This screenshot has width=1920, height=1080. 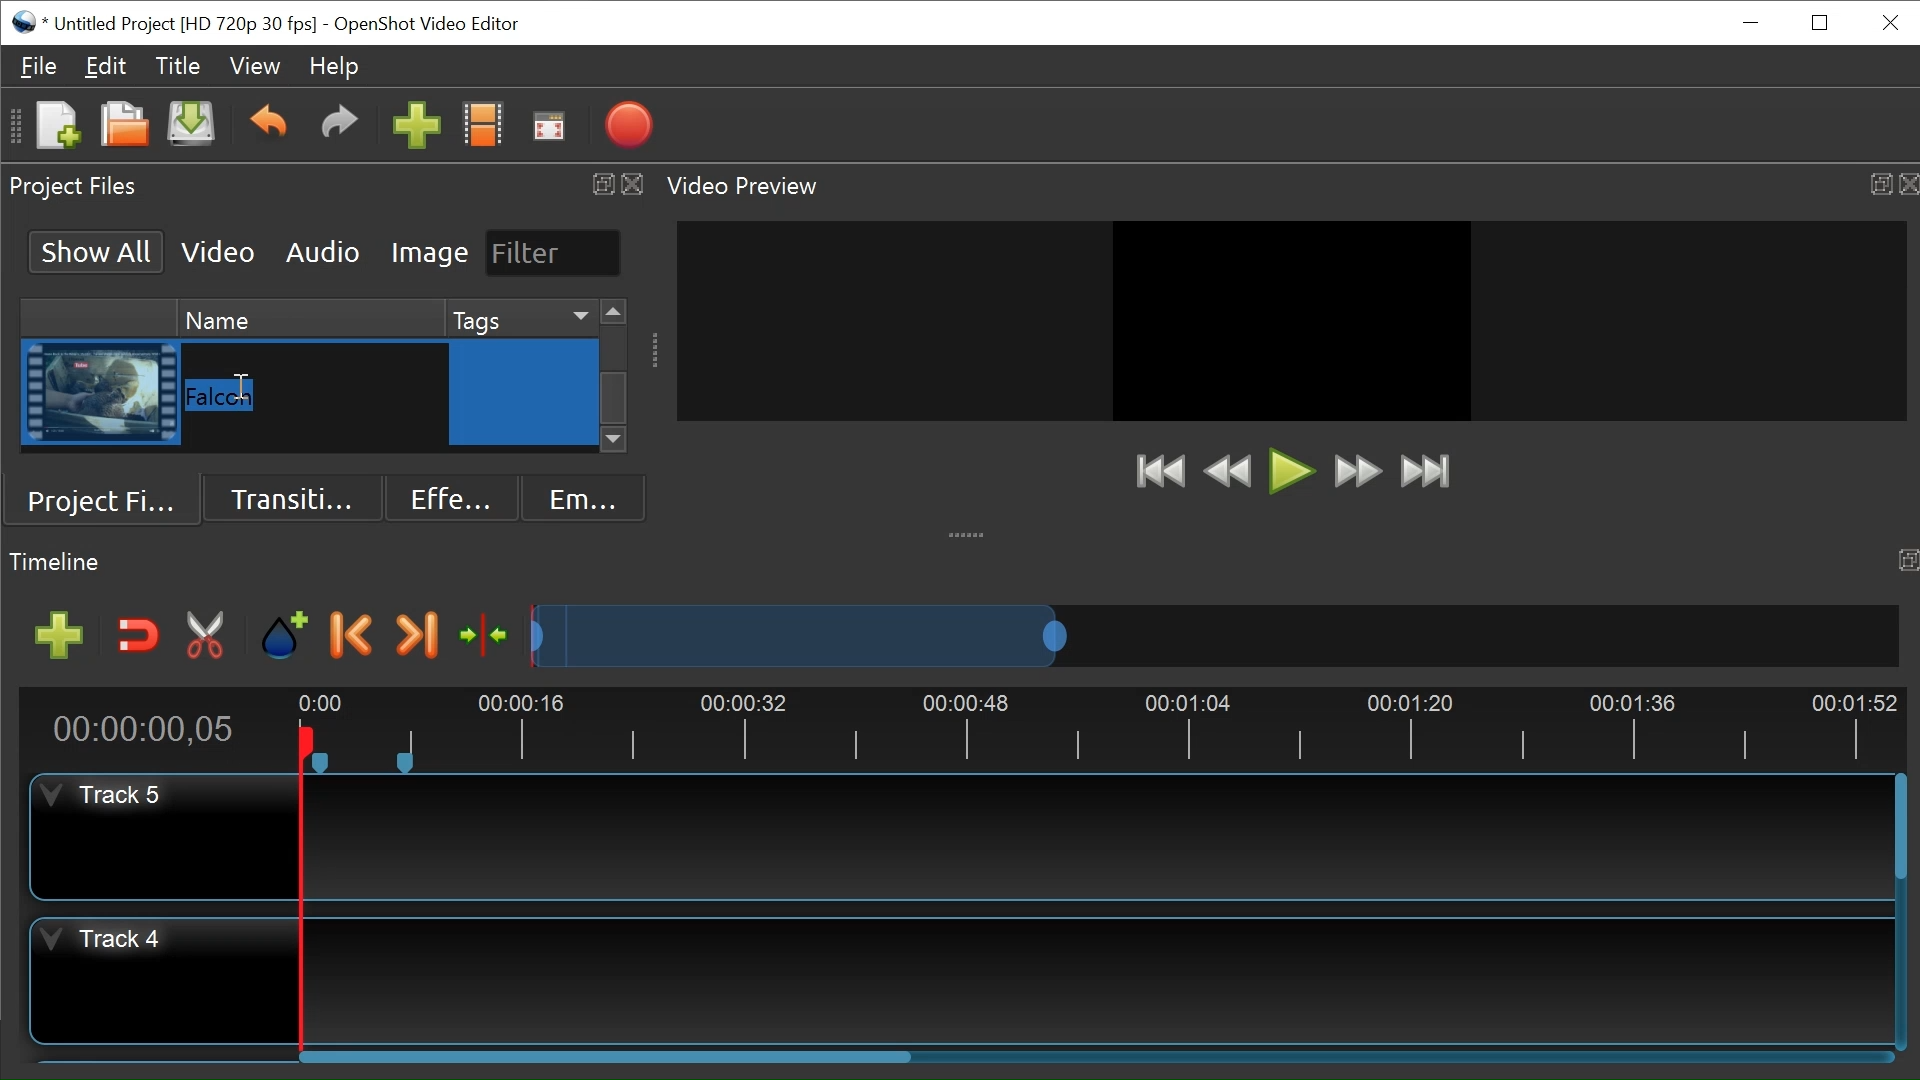 I want to click on Marker, so click(x=286, y=636).